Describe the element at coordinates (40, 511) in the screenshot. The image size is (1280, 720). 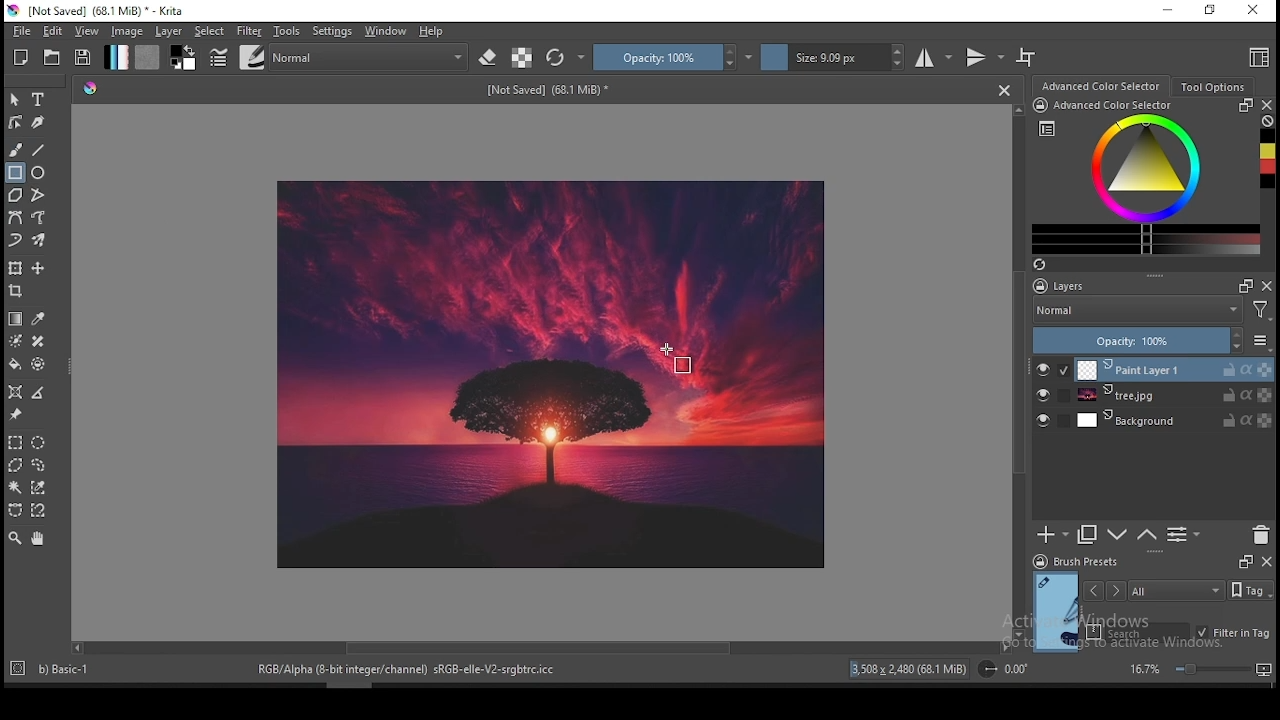
I see `magnetic curve selection tool` at that location.